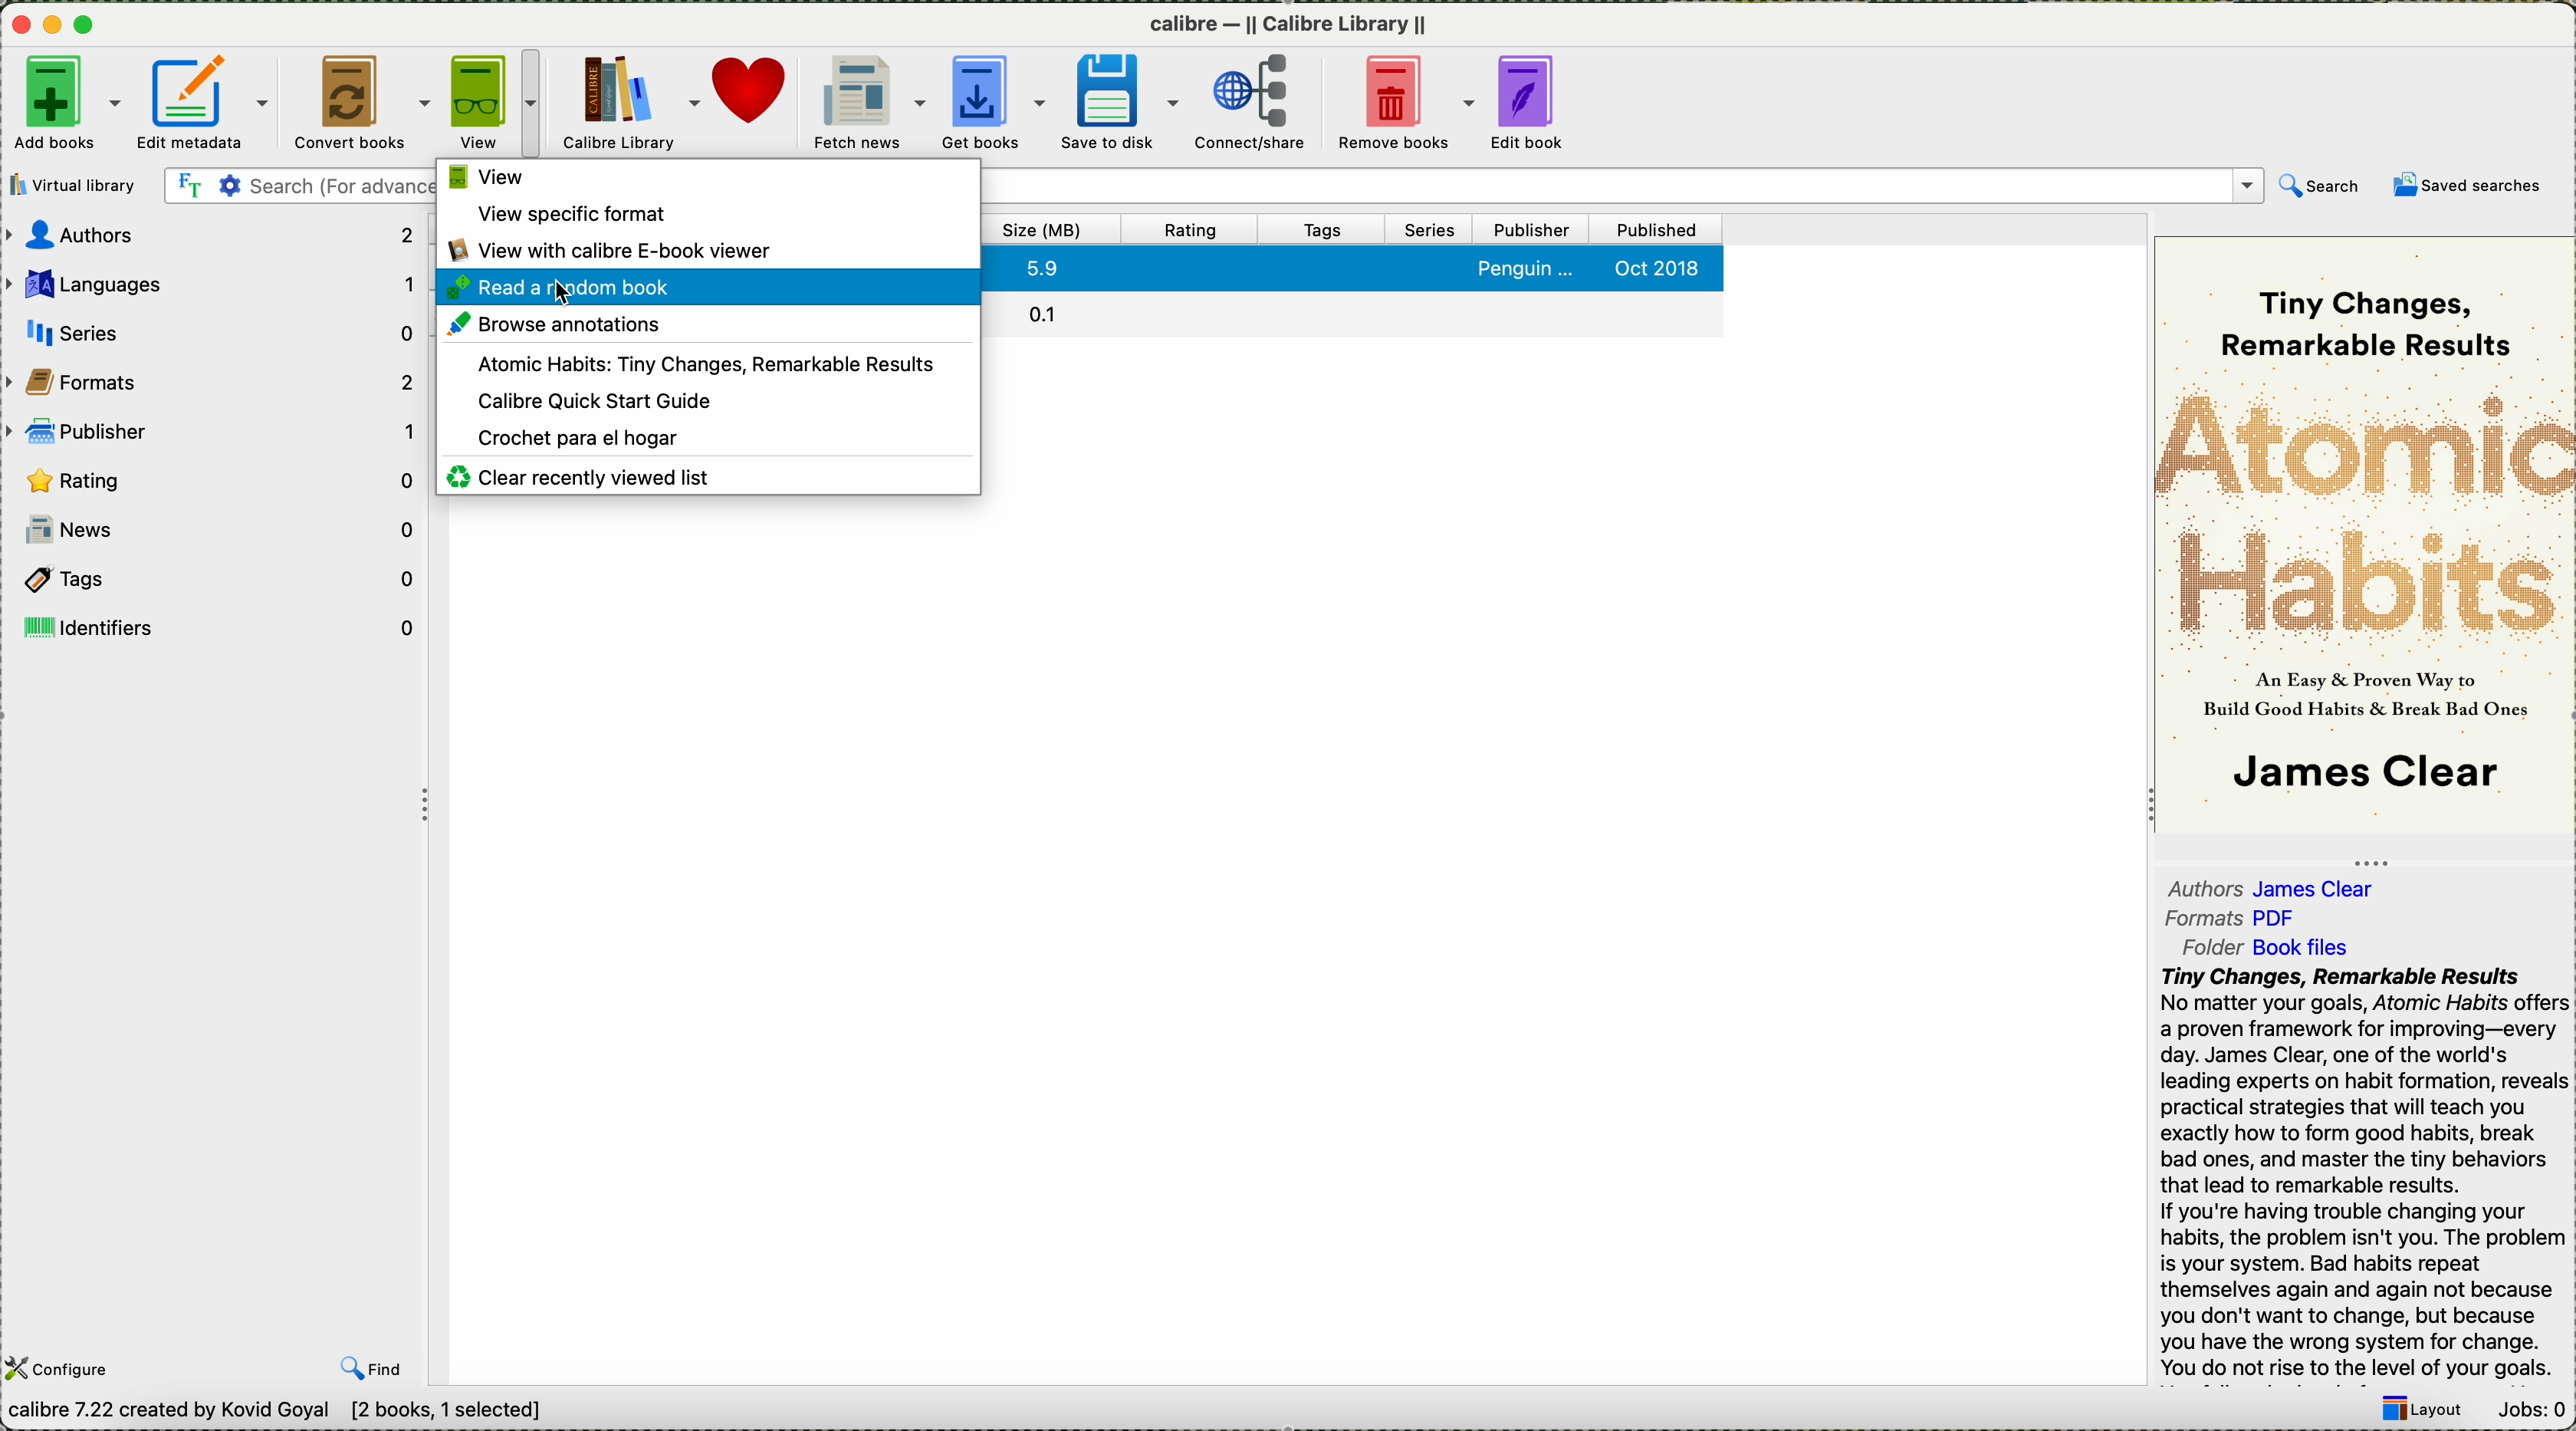  Describe the element at coordinates (285, 1414) in the screenshot. I see `Calibre 7.22 created by Kavid Goyal [2 books ,1 selected]` at that location.